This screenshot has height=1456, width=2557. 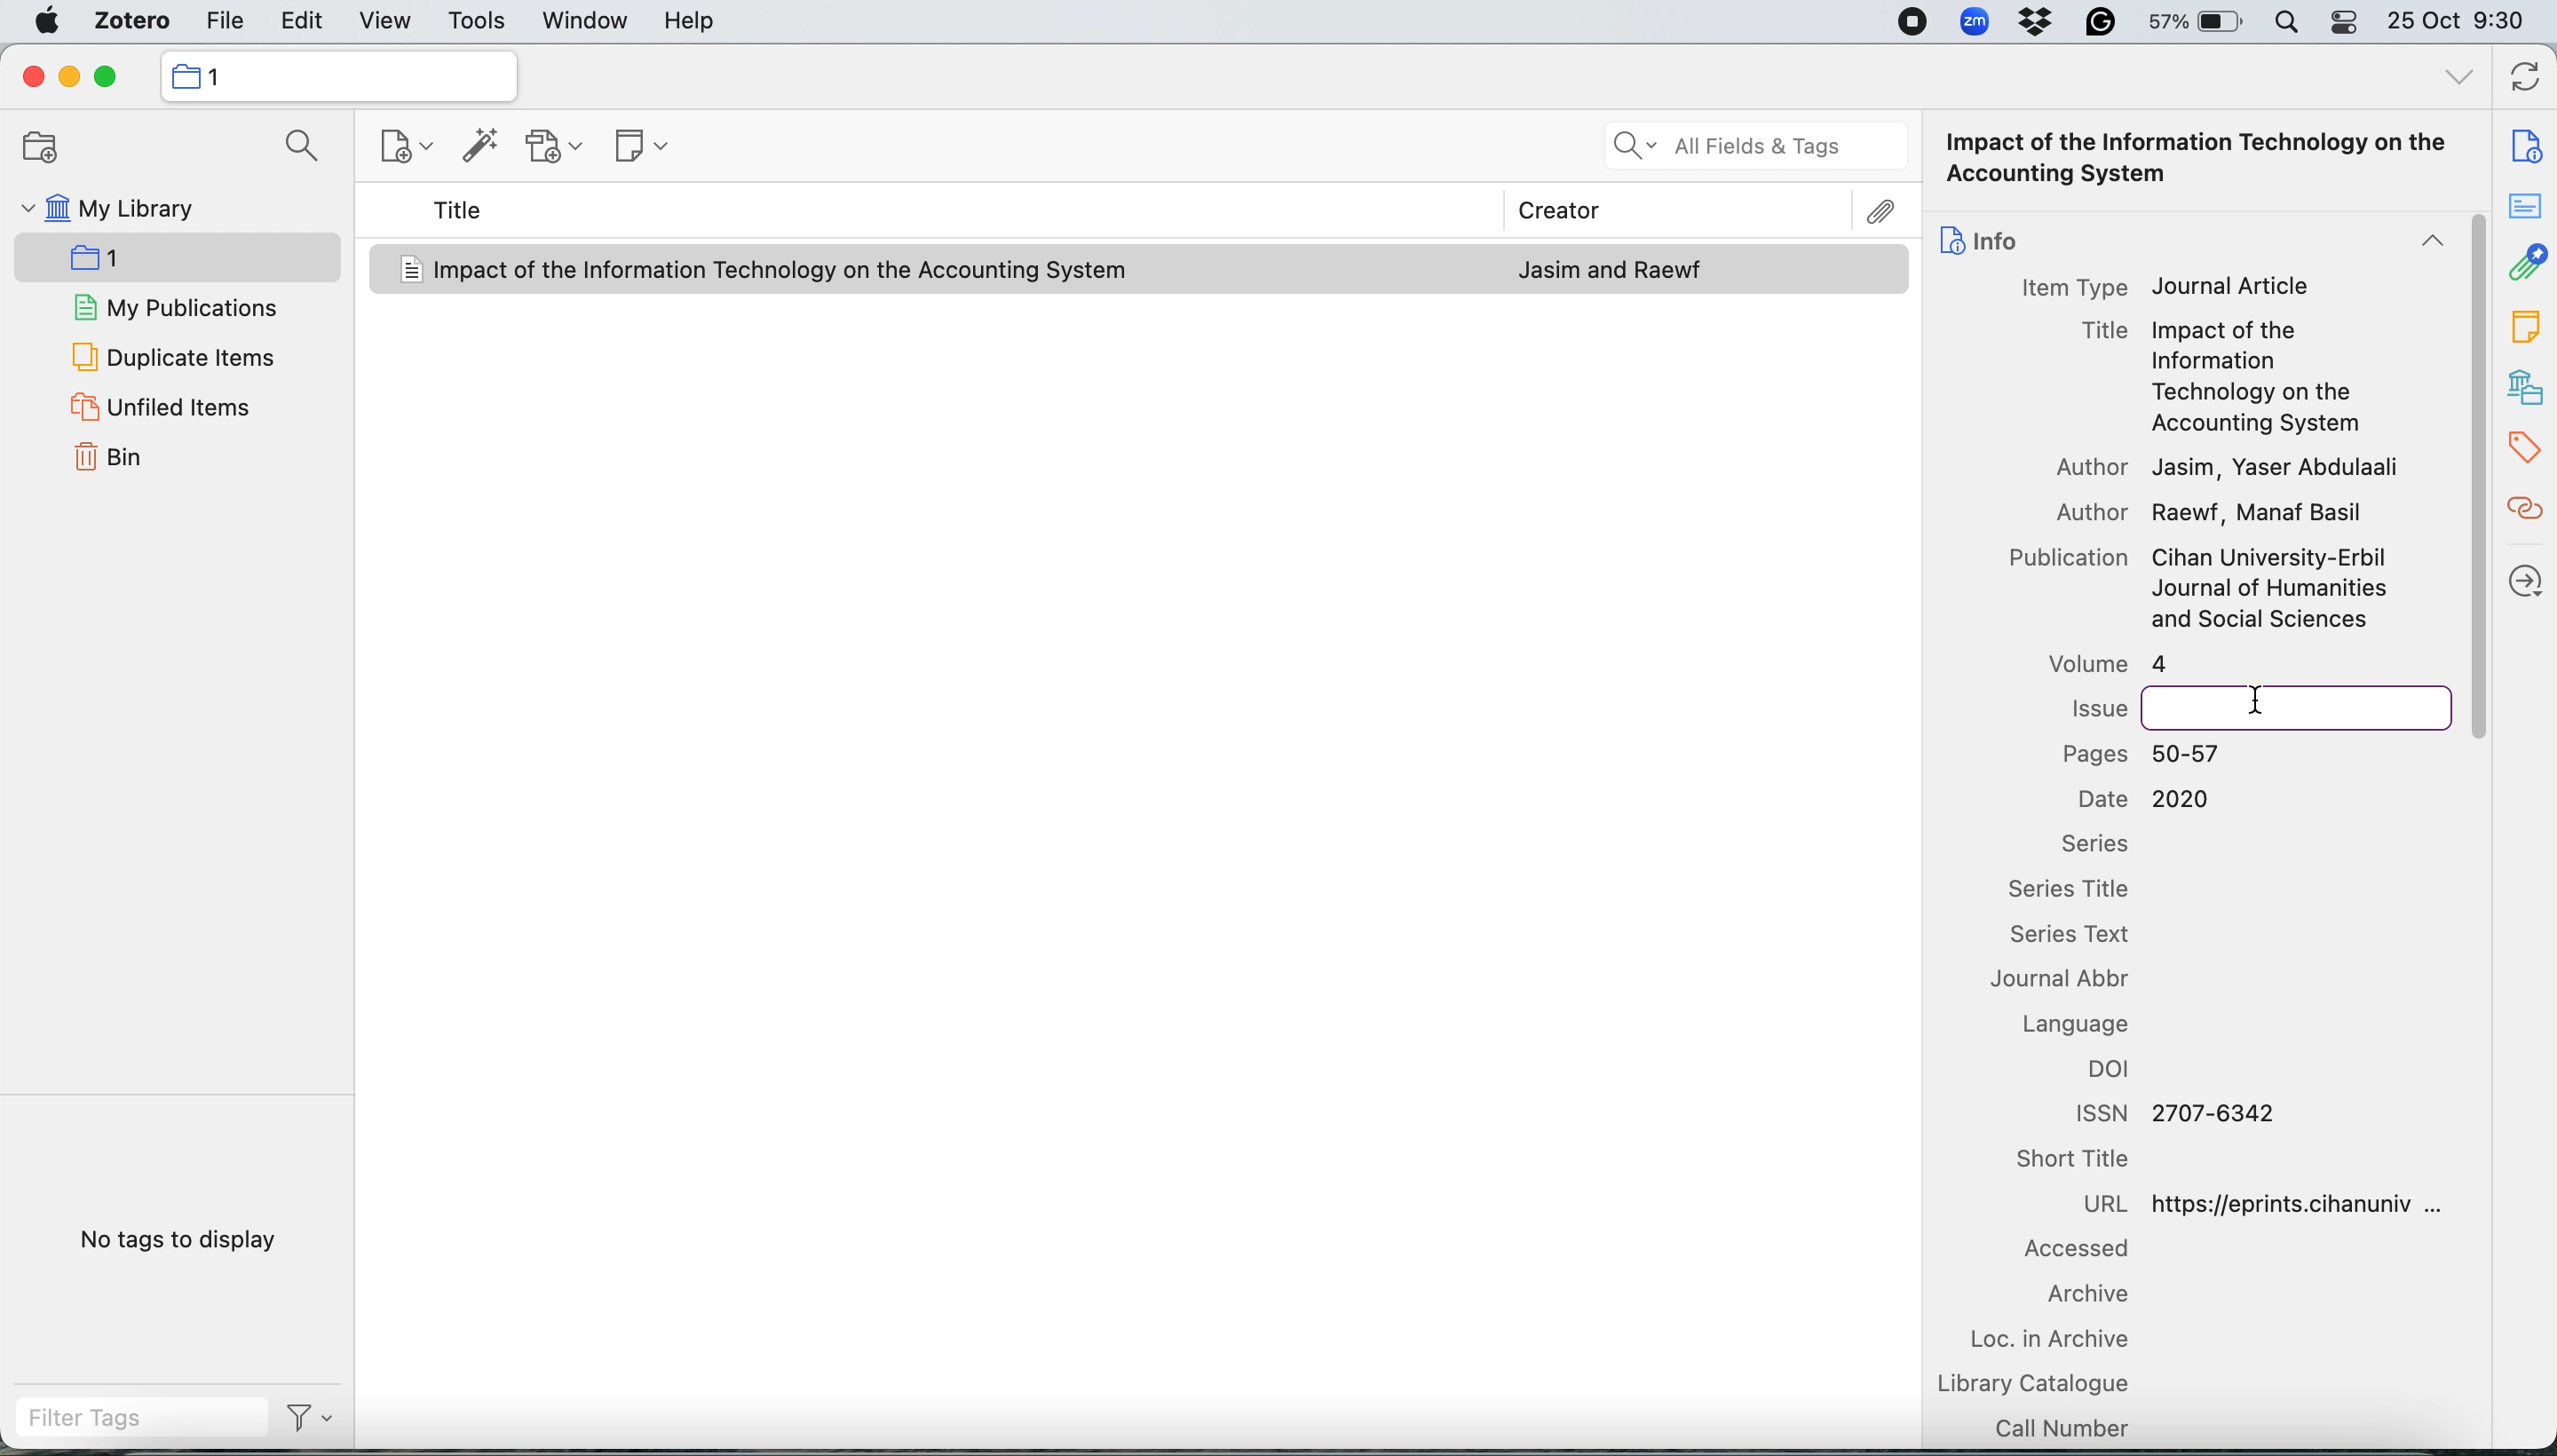 What do you see at coordinates (2292, 709) in the screenshot?
I see `Input field` at bounding box center [2292, 709].